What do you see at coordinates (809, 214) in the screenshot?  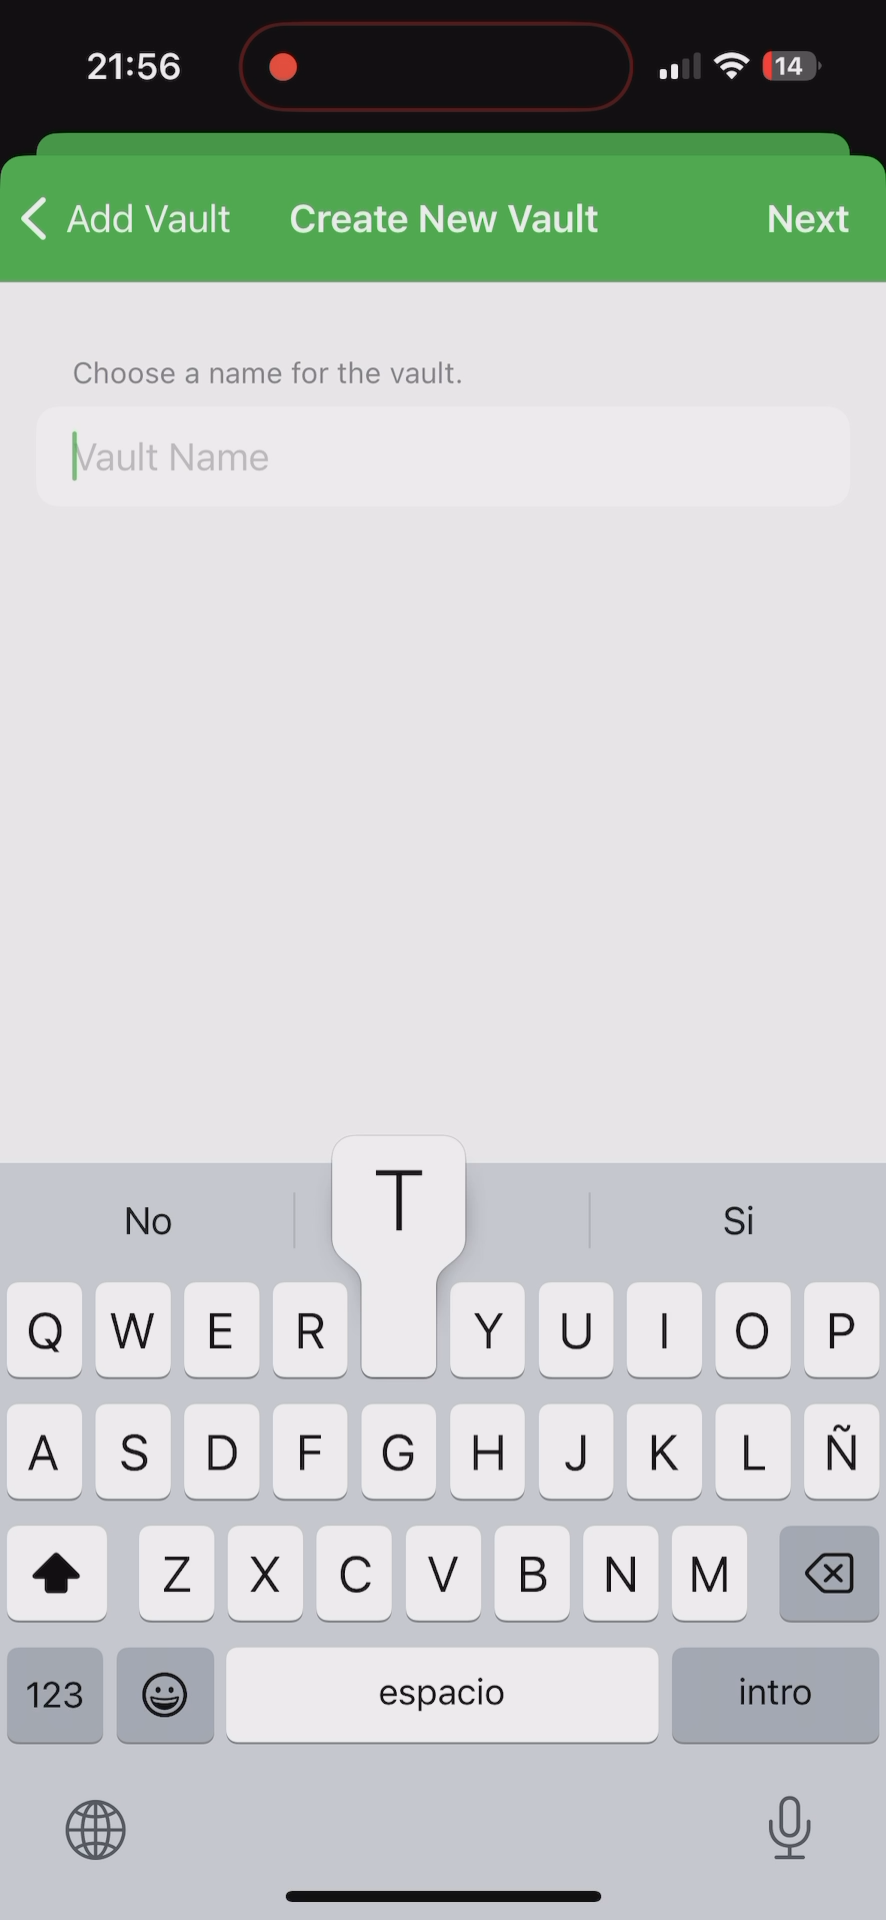 I see `next` at bounding box center [809, 214].